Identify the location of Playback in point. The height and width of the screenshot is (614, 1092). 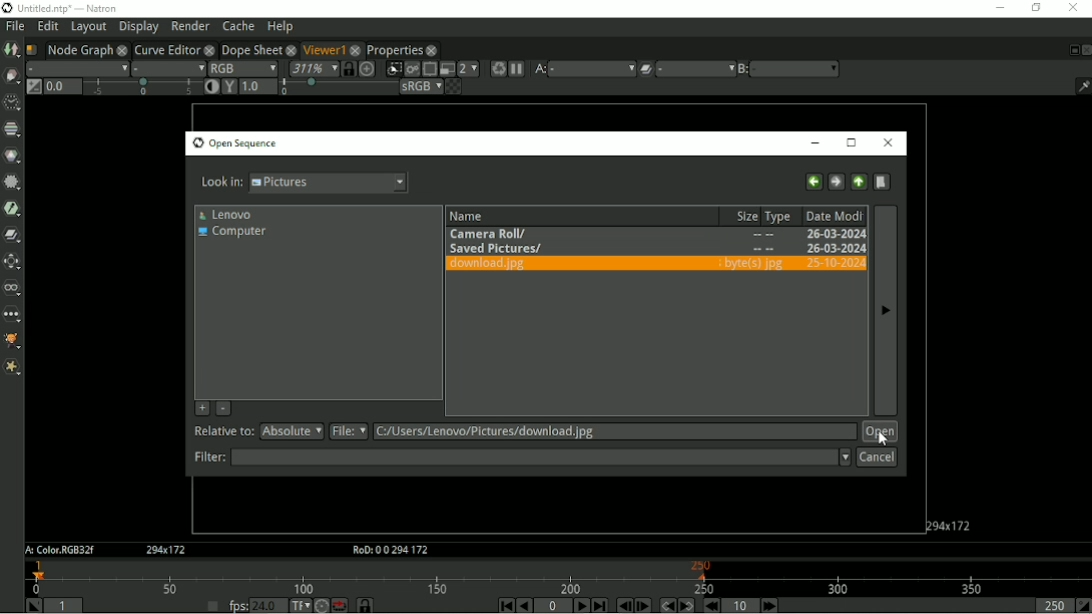
(66, 605).